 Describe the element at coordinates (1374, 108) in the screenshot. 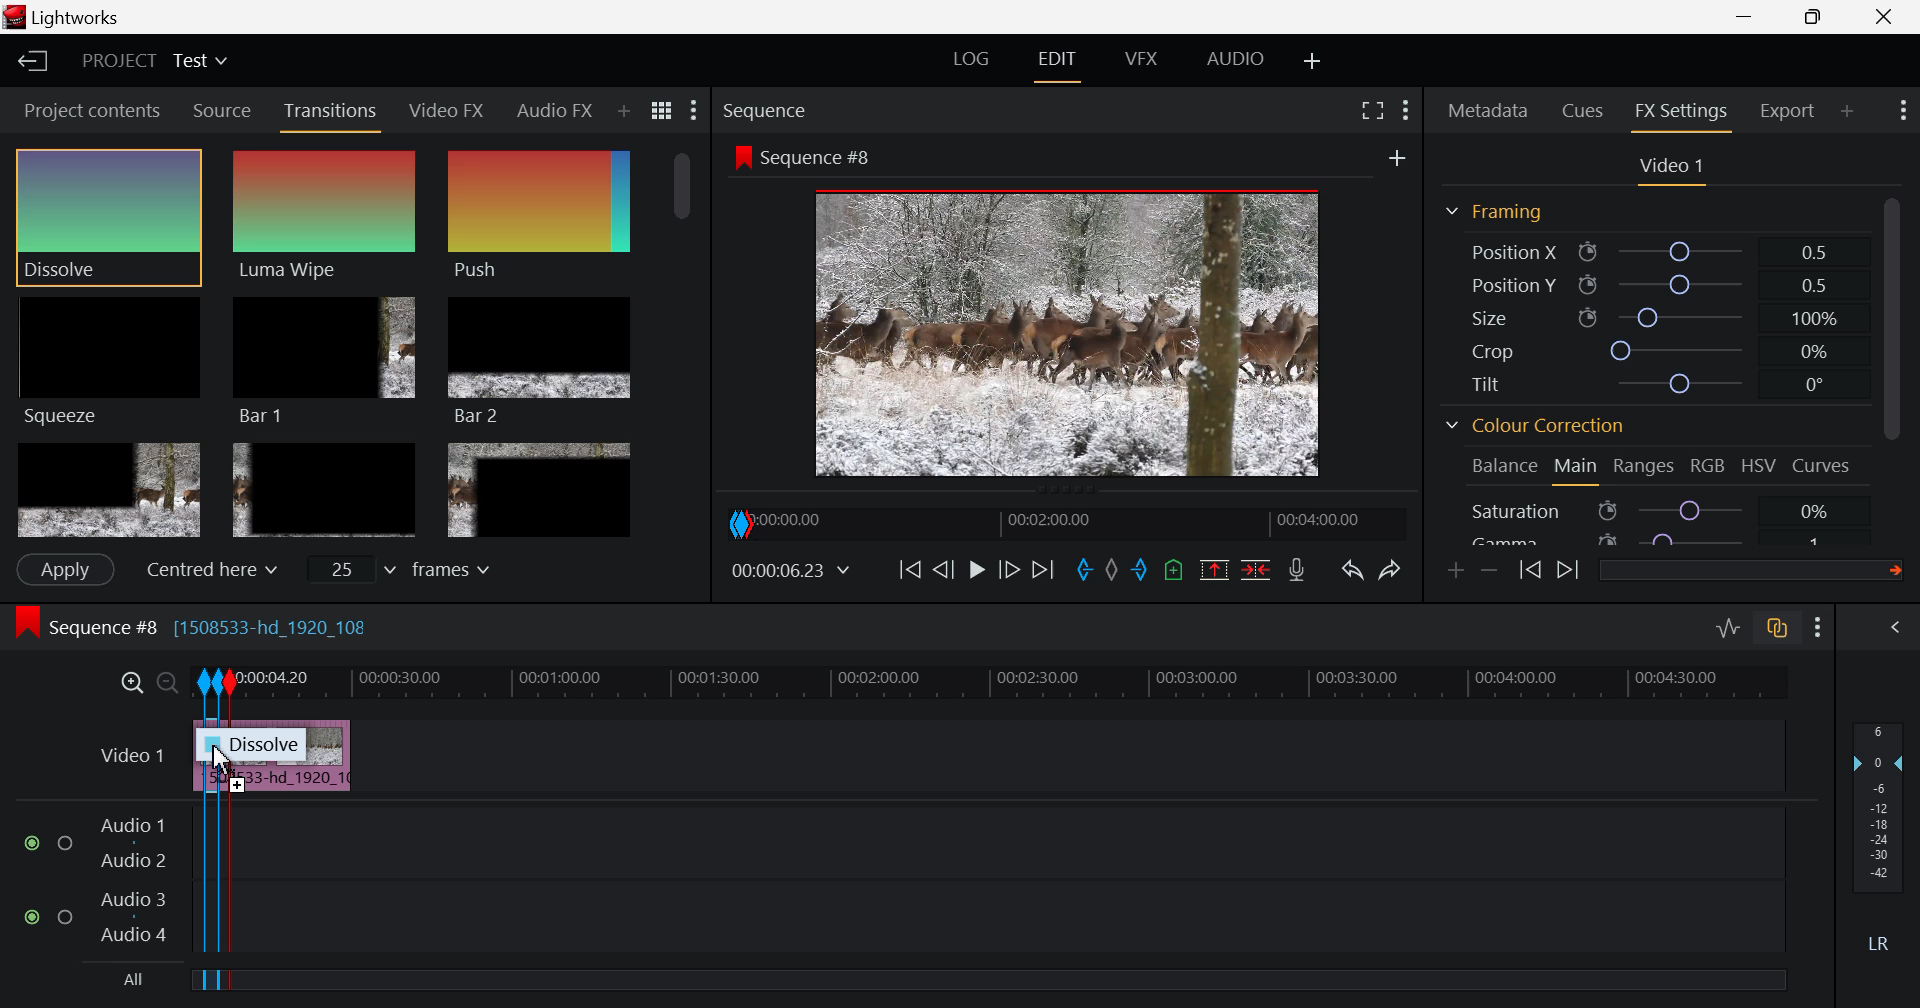

I see `Full Screen` at that location.